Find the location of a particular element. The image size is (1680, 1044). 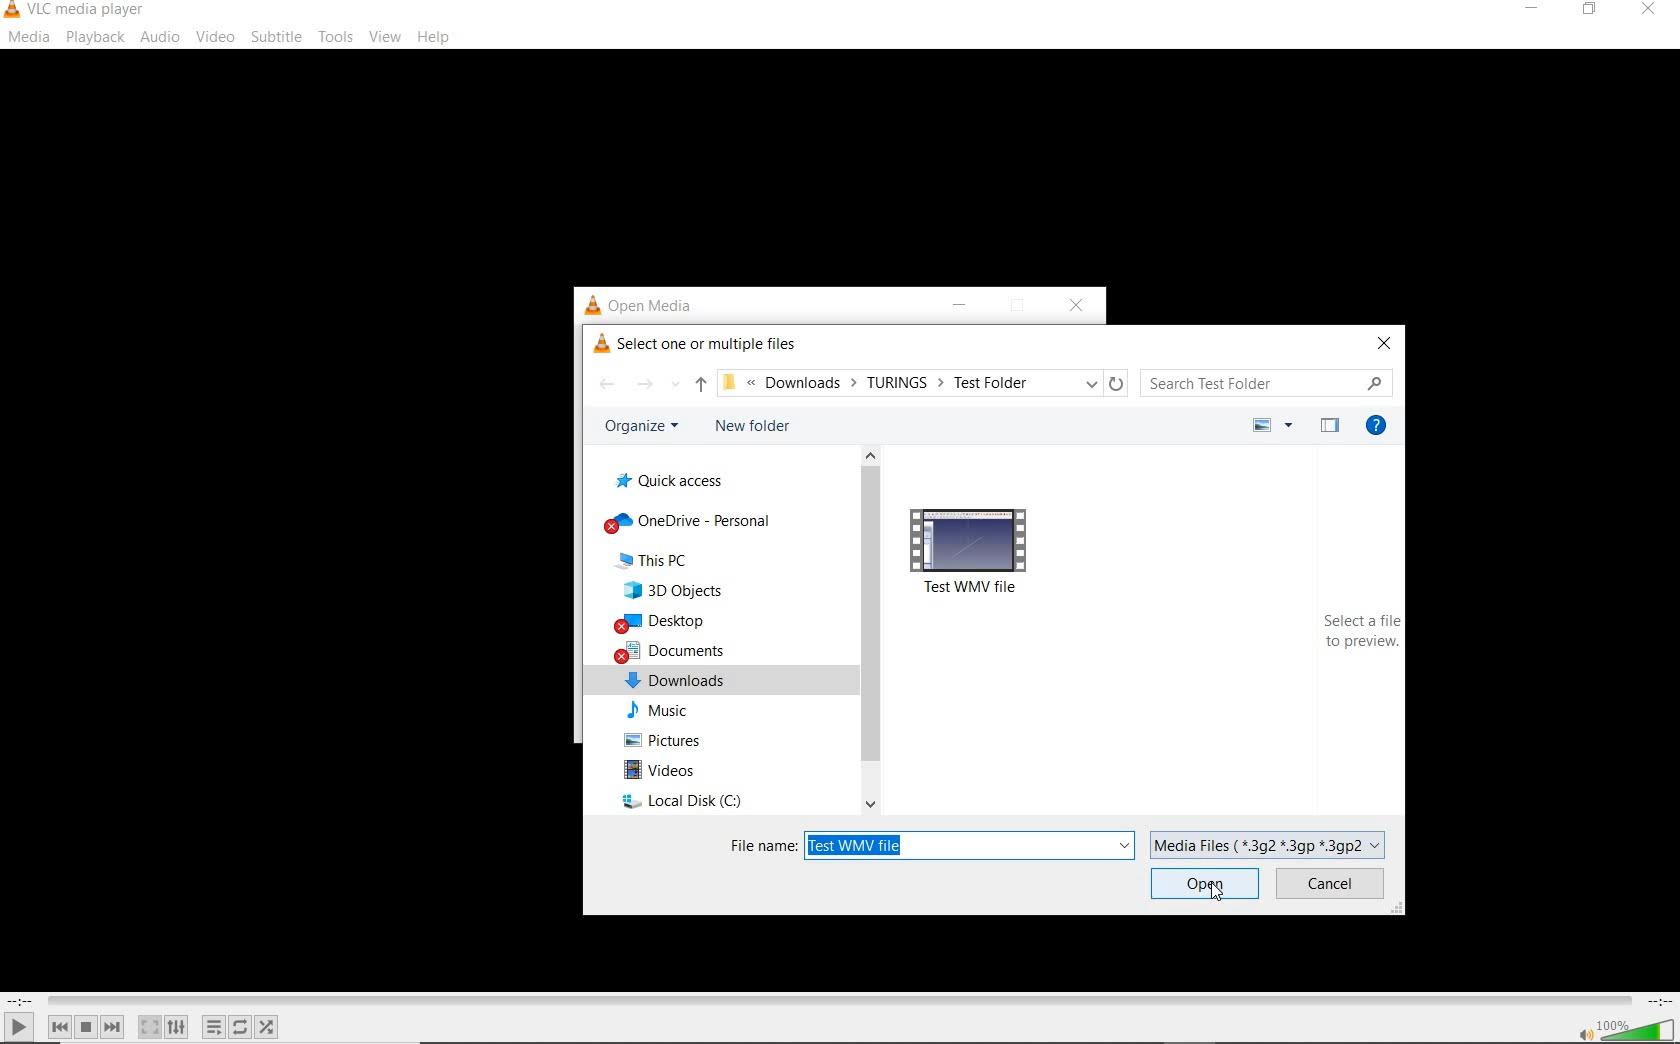

file name: test WMV file is located at coordinates (926, 845).